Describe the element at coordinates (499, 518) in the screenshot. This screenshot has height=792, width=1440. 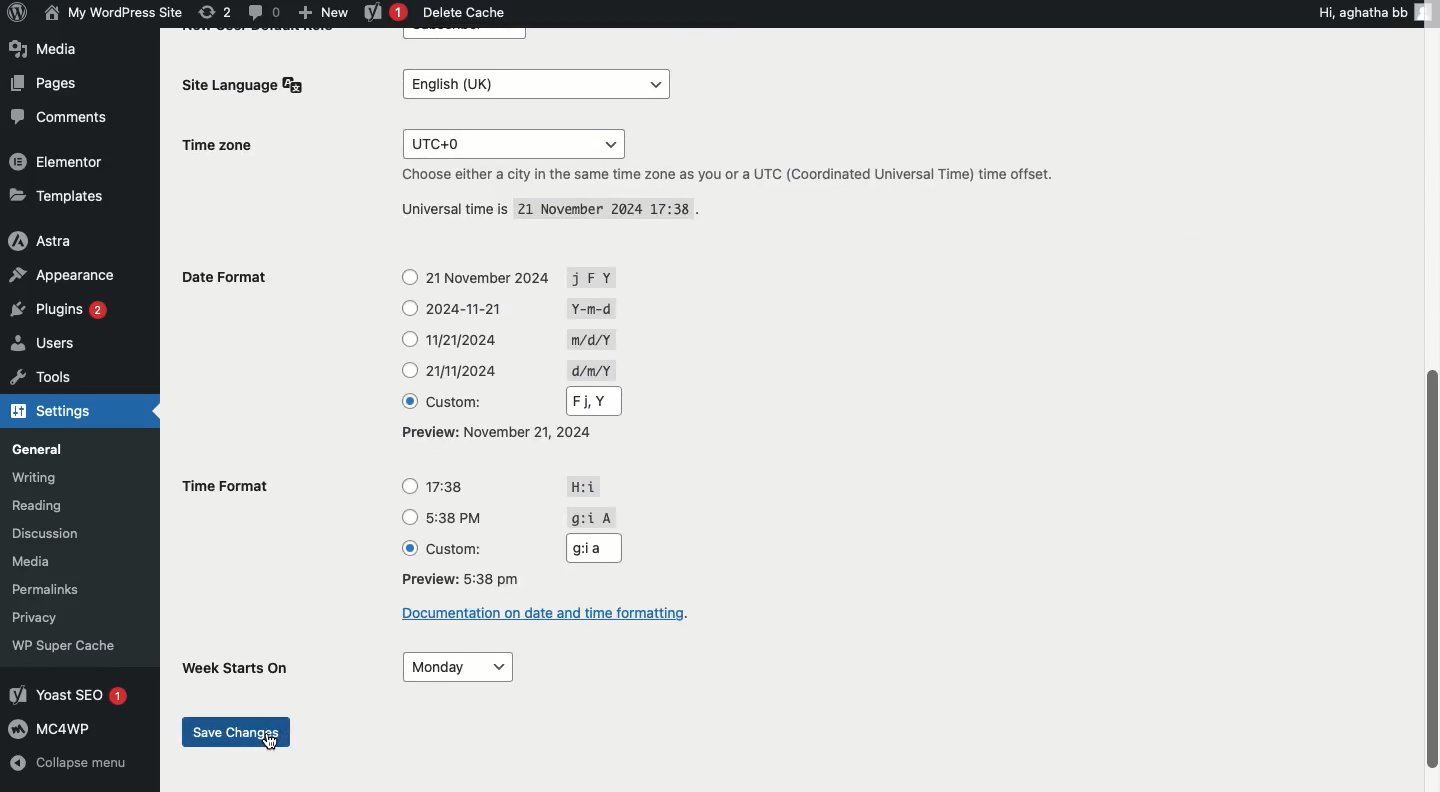
I see ` 5:38PM g:i A` at that location.